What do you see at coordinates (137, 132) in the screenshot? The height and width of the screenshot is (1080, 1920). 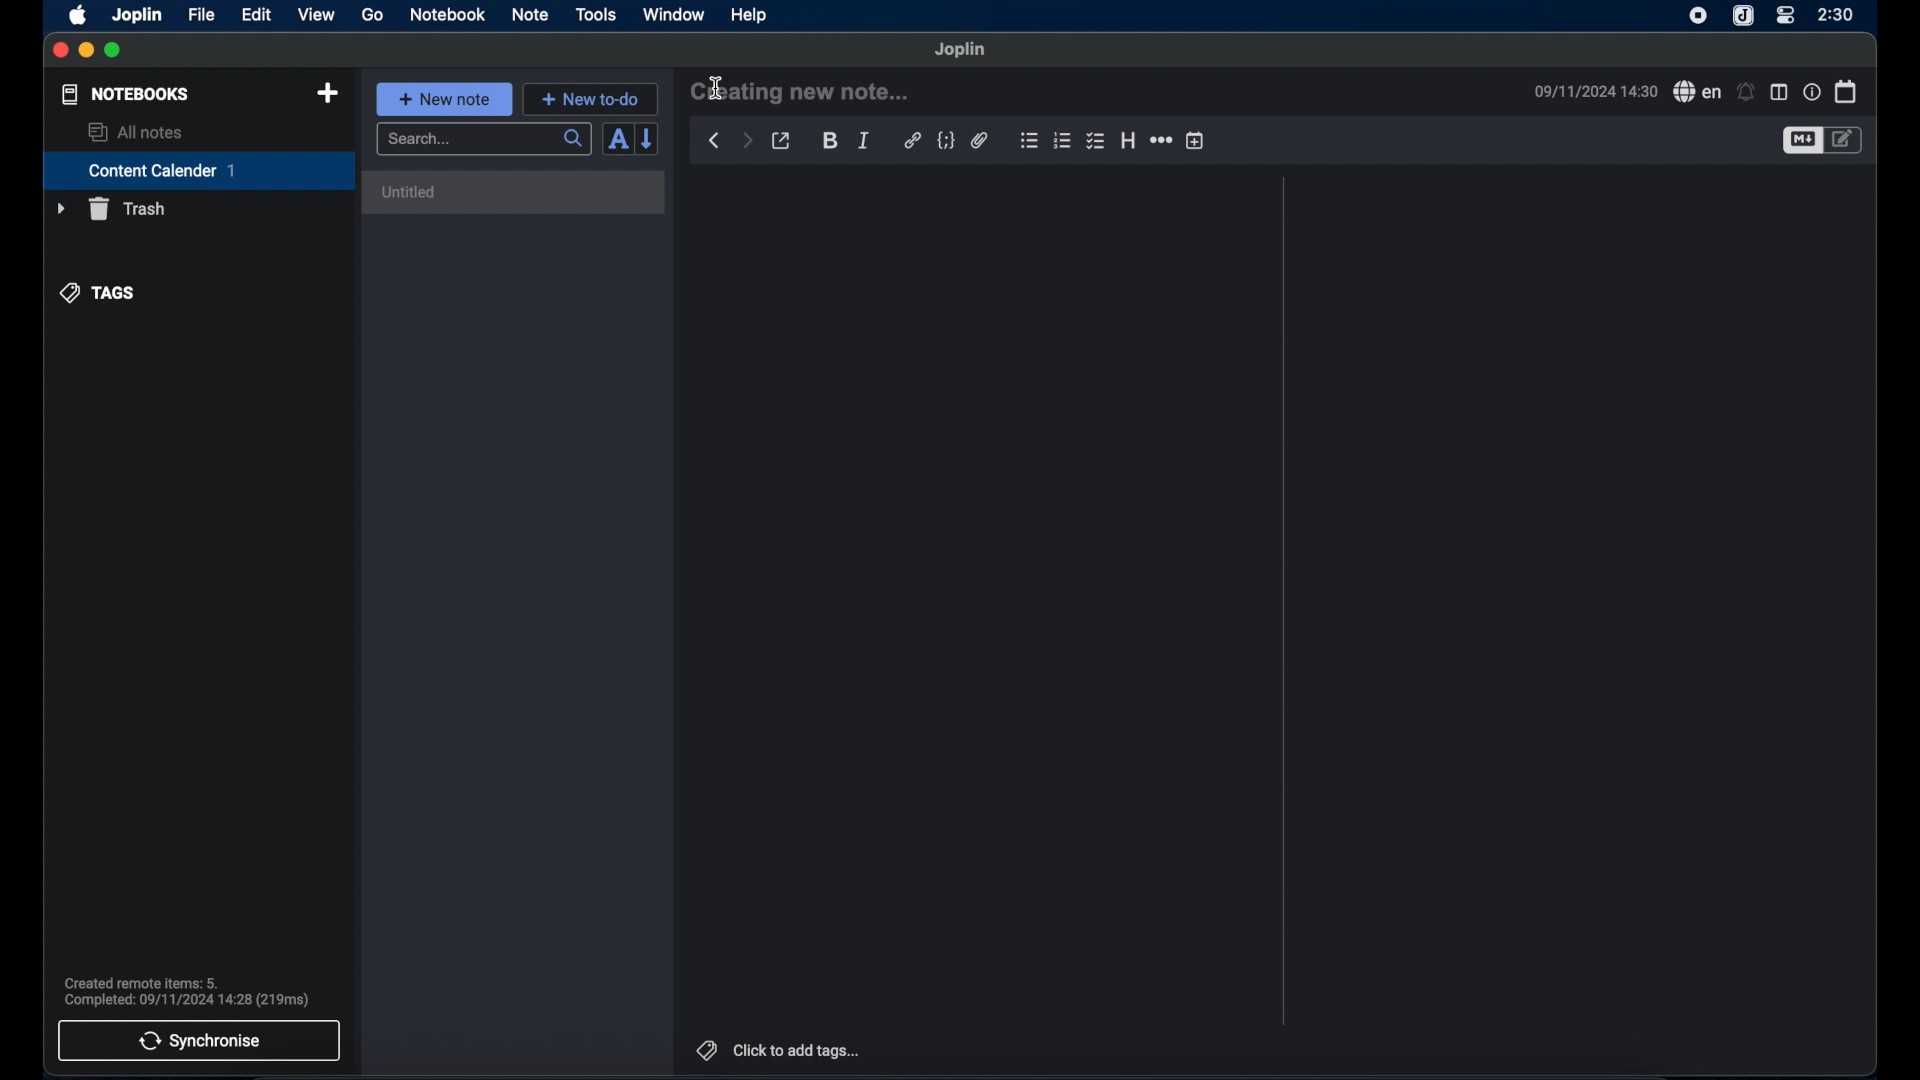 I see `allnotes` at bounding box center [137, 132].